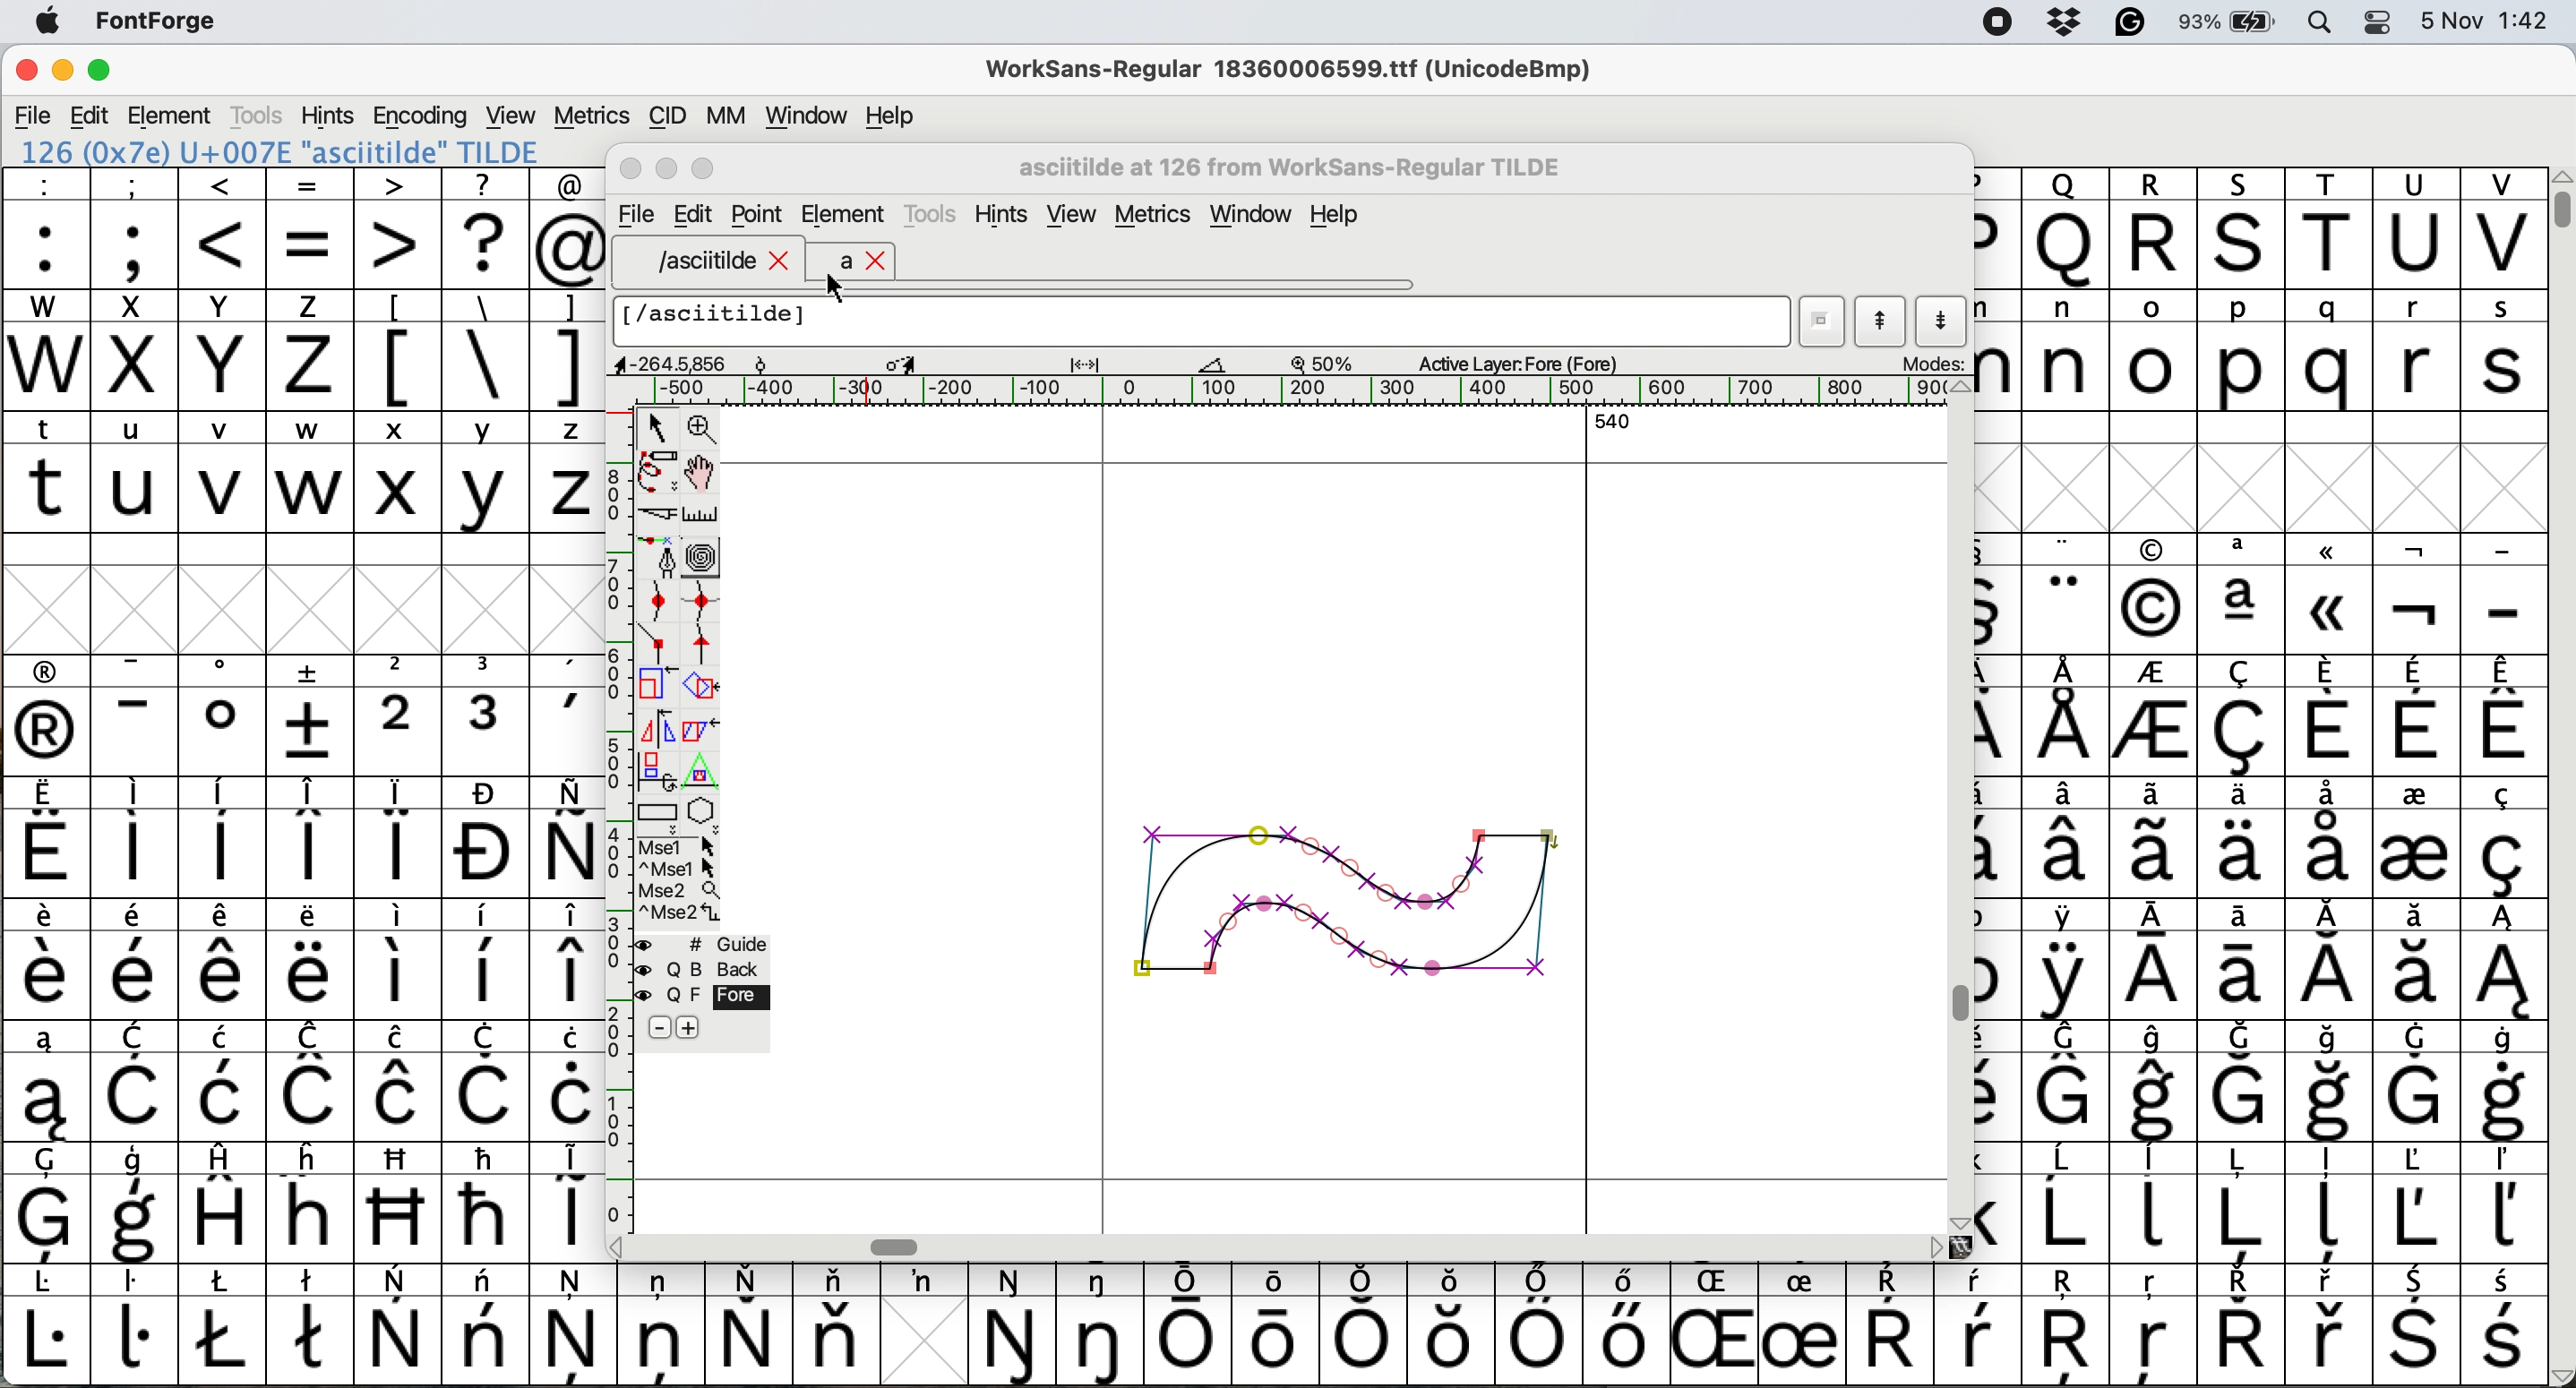 Image resolution: width=2576 pixels, height=1388 pixels. I want to click on Vertical scroll bar, so click(1960, 1002).